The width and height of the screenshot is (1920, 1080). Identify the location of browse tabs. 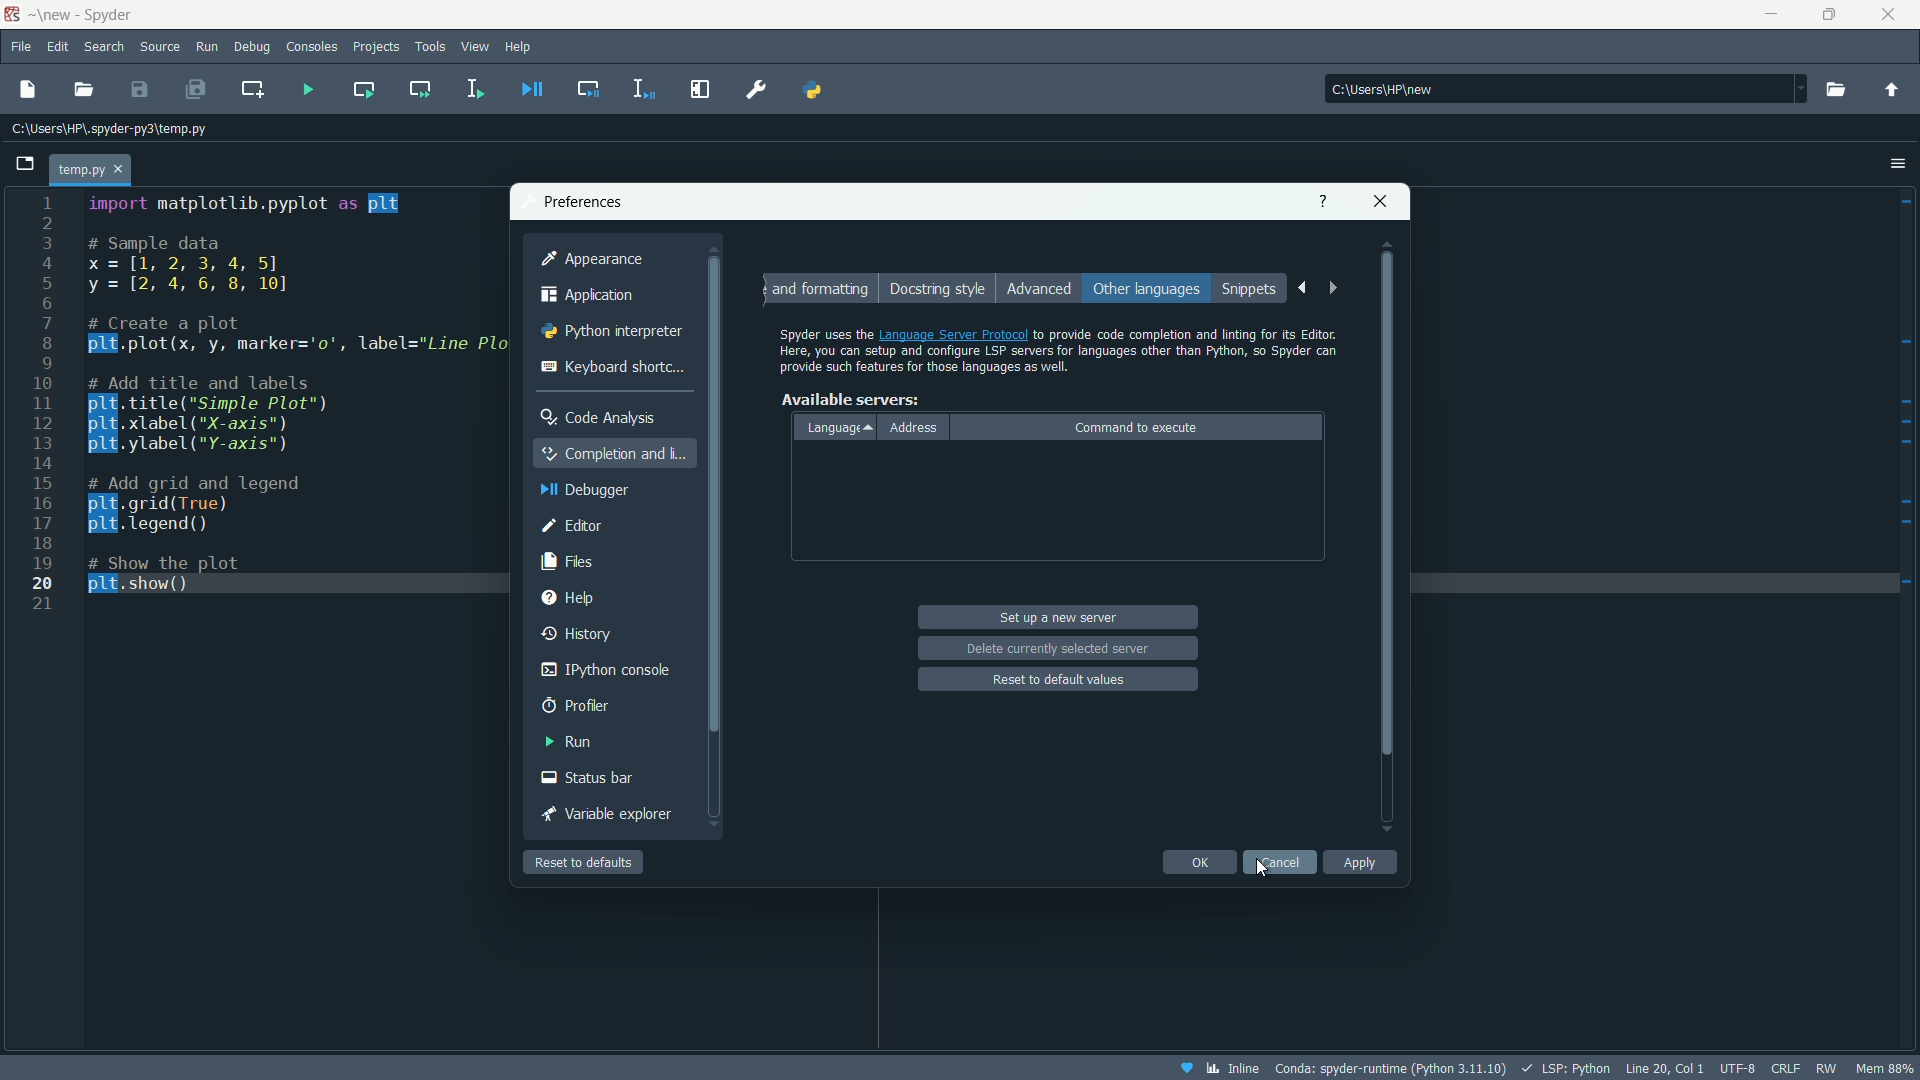
(26, 162).